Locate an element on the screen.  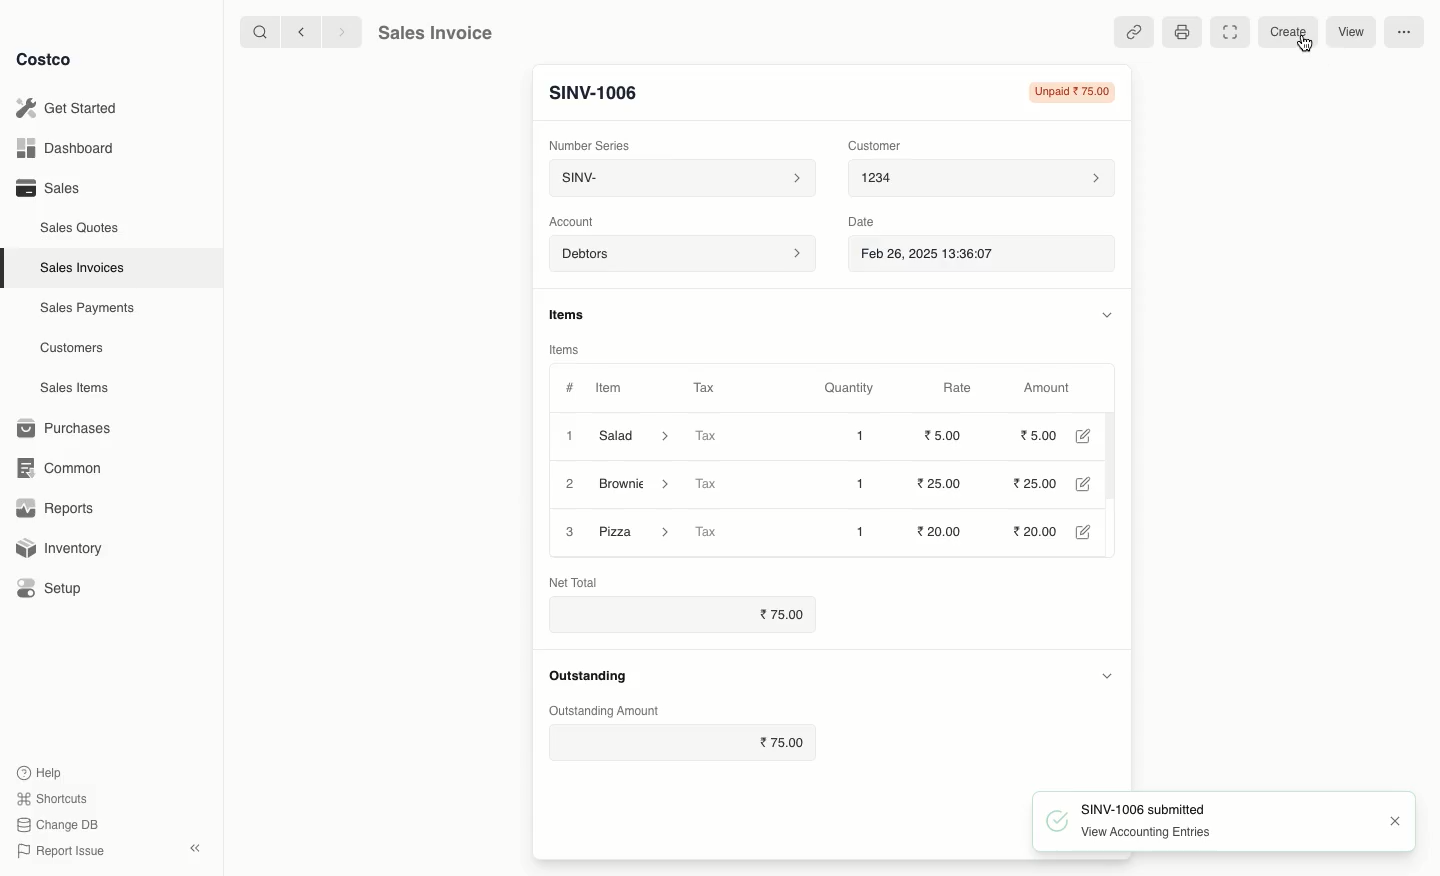
Customers is located at coordinates (72, 347).